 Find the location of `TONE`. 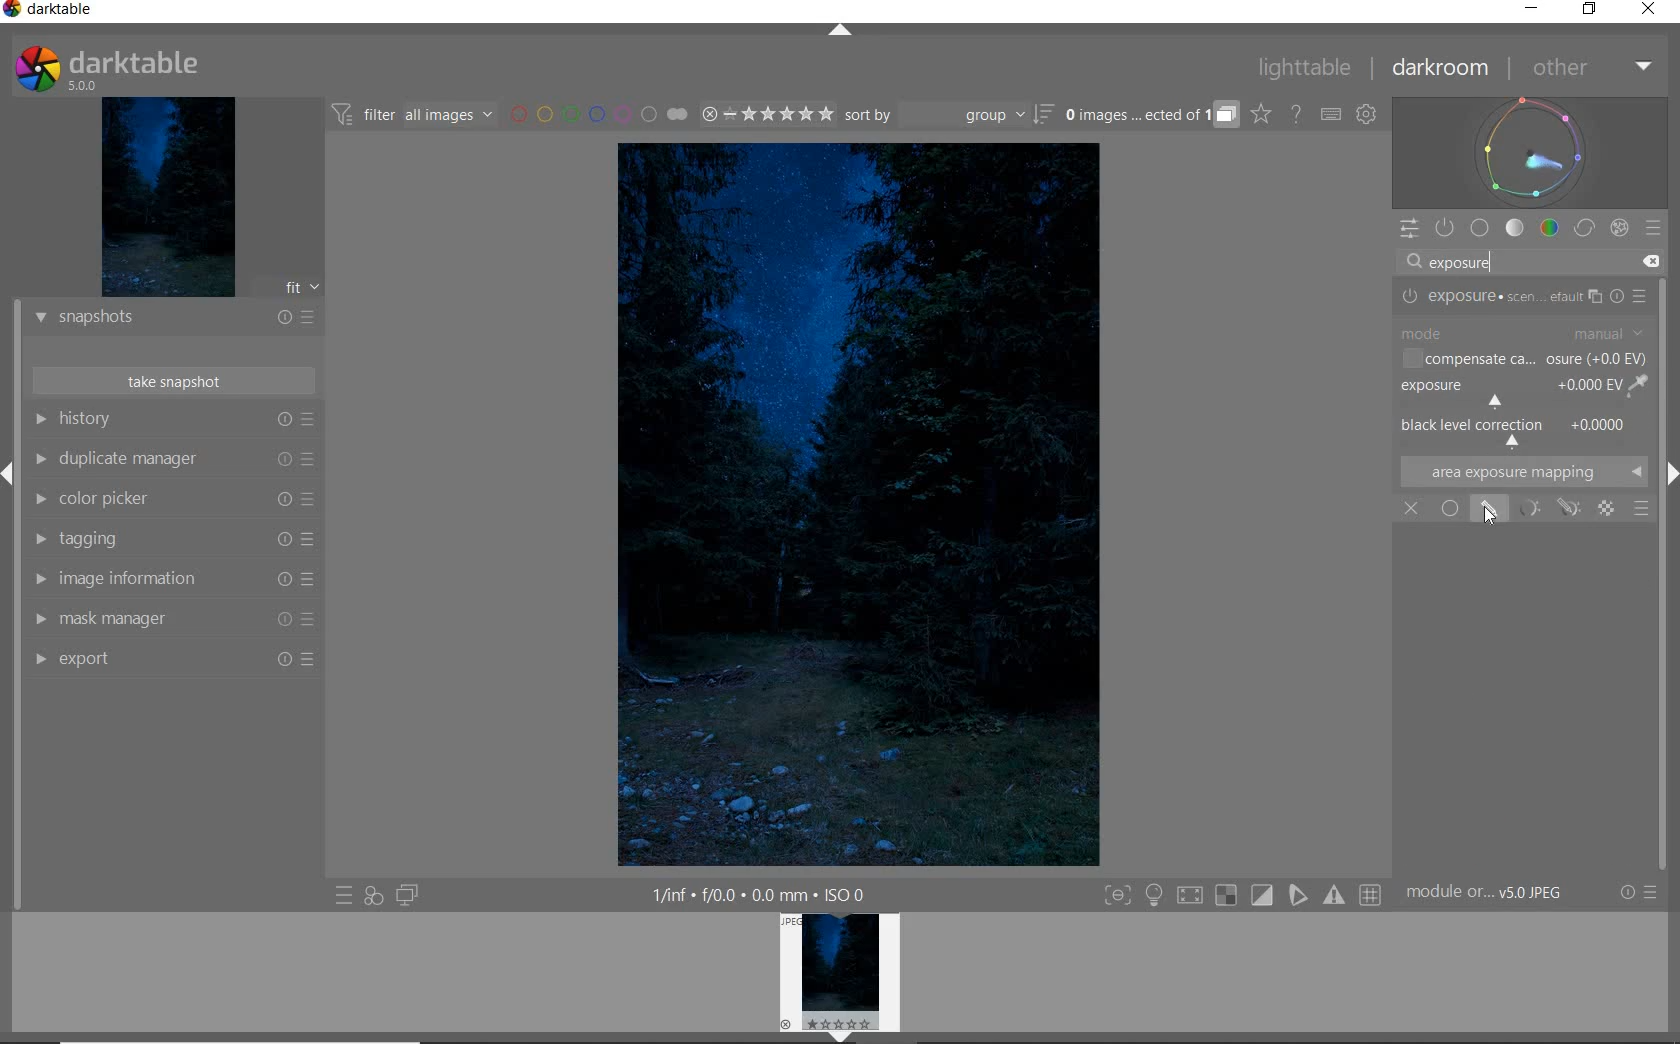

TONE is located at coordinates (1514, 229).